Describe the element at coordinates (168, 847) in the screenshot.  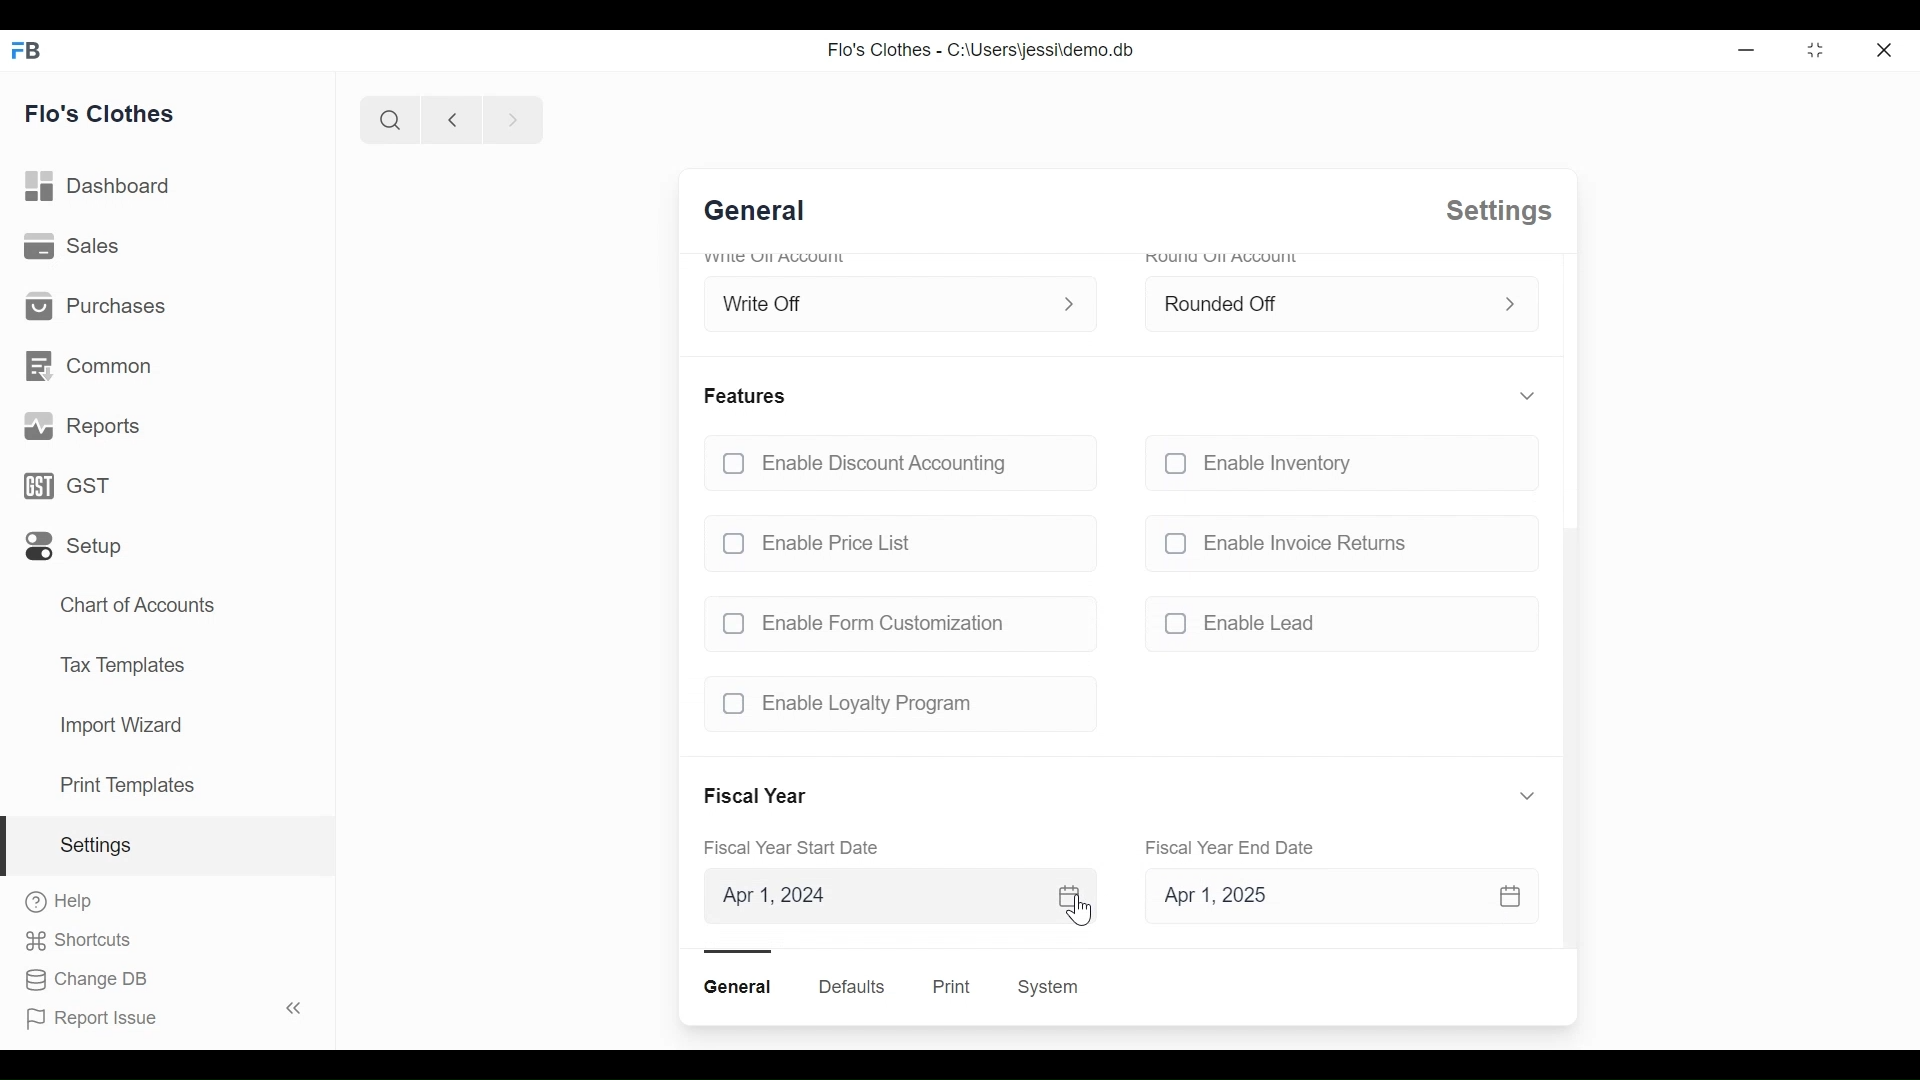
I see `Settings` at that location.